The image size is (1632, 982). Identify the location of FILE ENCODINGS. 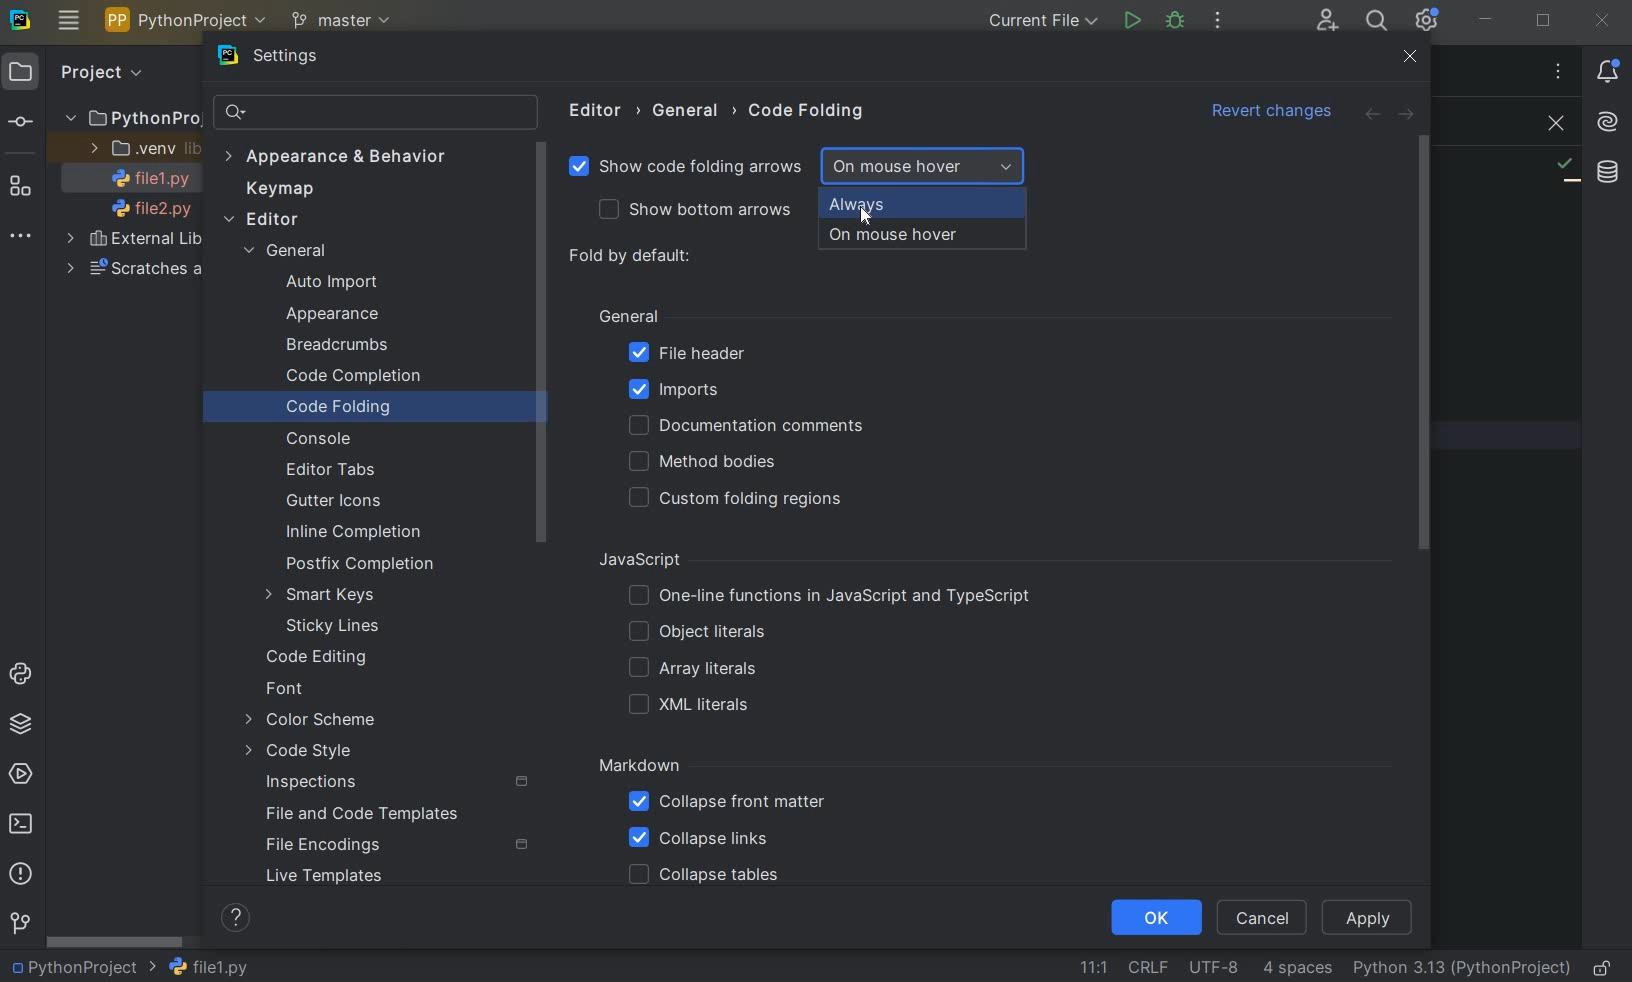
(396, 845).